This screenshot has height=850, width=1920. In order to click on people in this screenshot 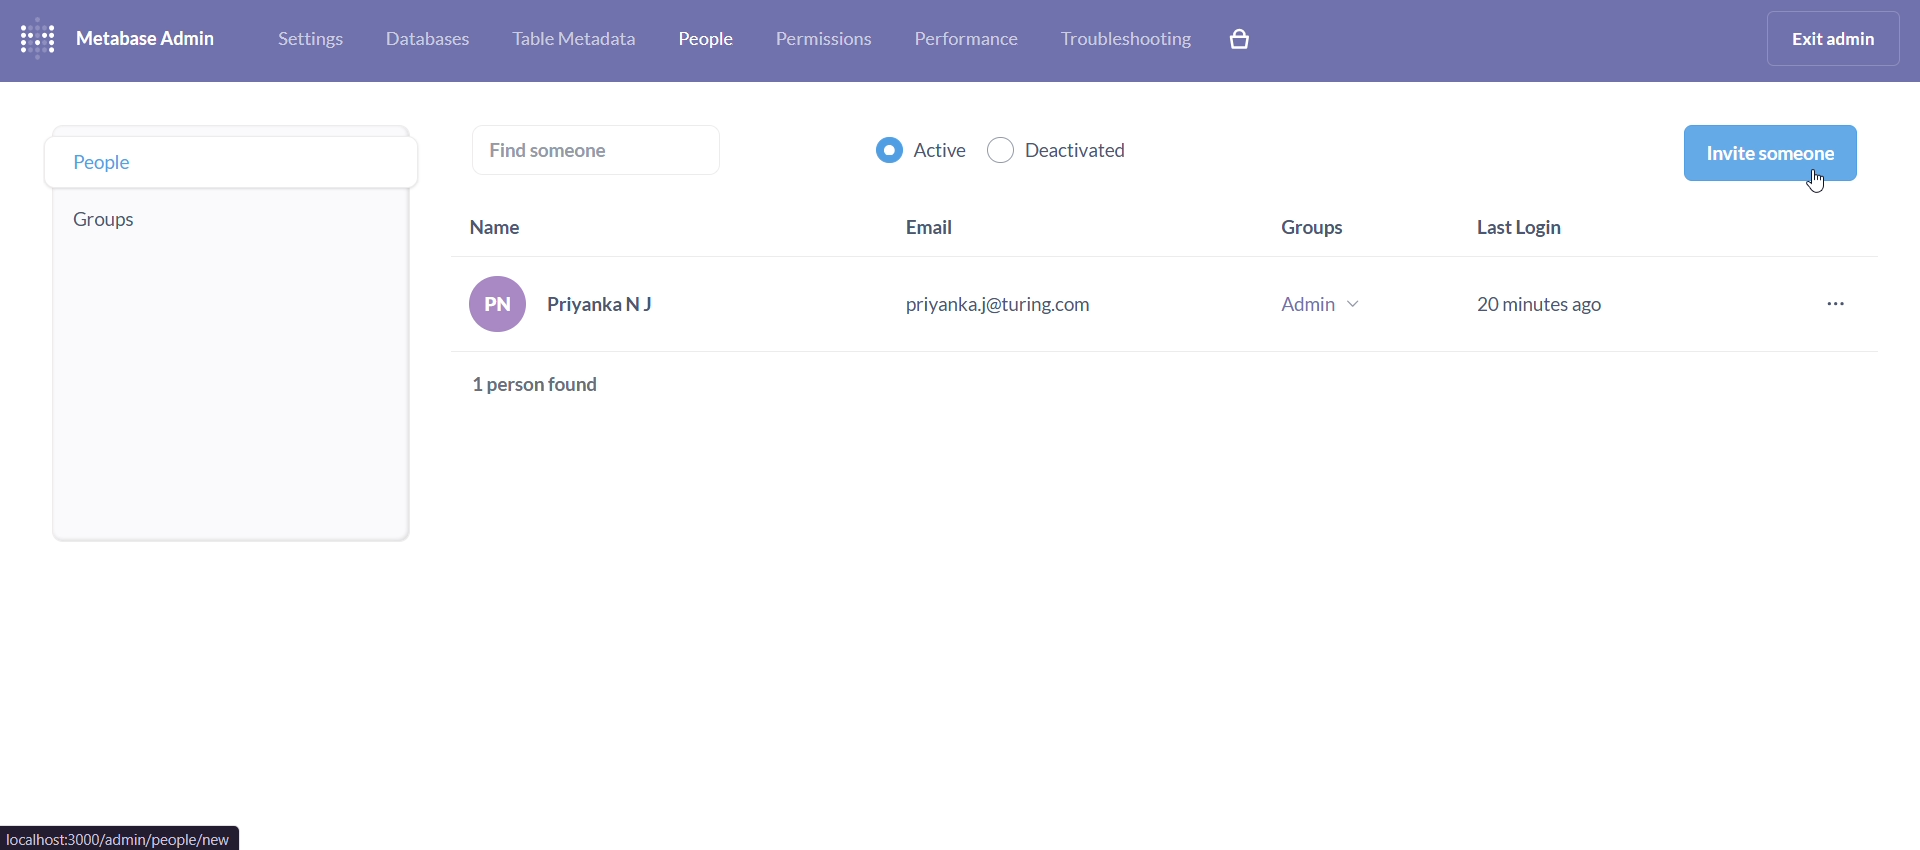, I will do `click(231, 163)`.